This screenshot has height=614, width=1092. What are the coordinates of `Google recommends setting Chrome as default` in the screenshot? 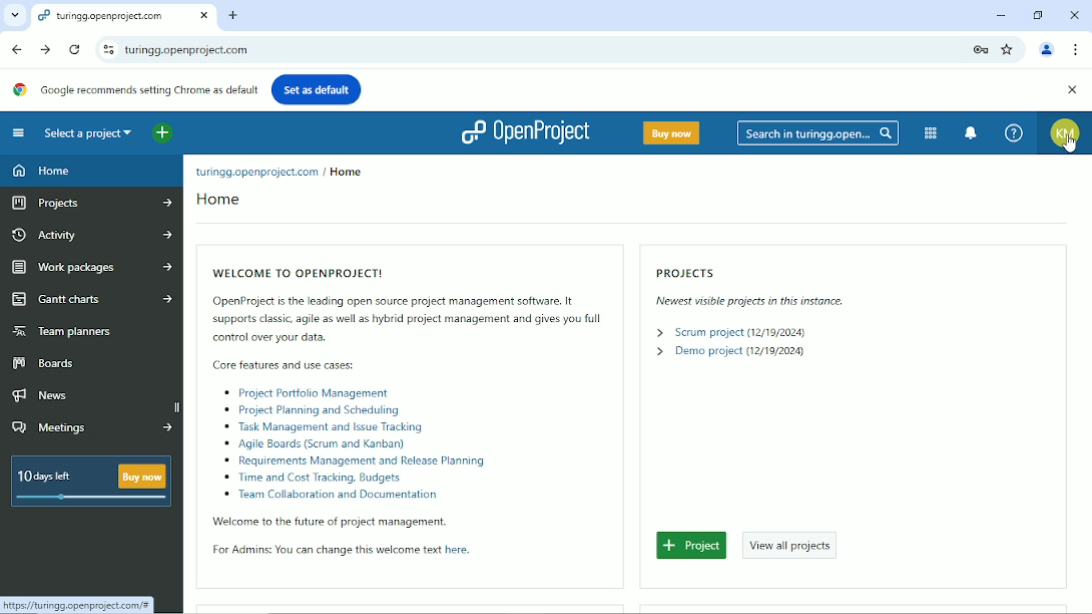 It's located at (135, 89).